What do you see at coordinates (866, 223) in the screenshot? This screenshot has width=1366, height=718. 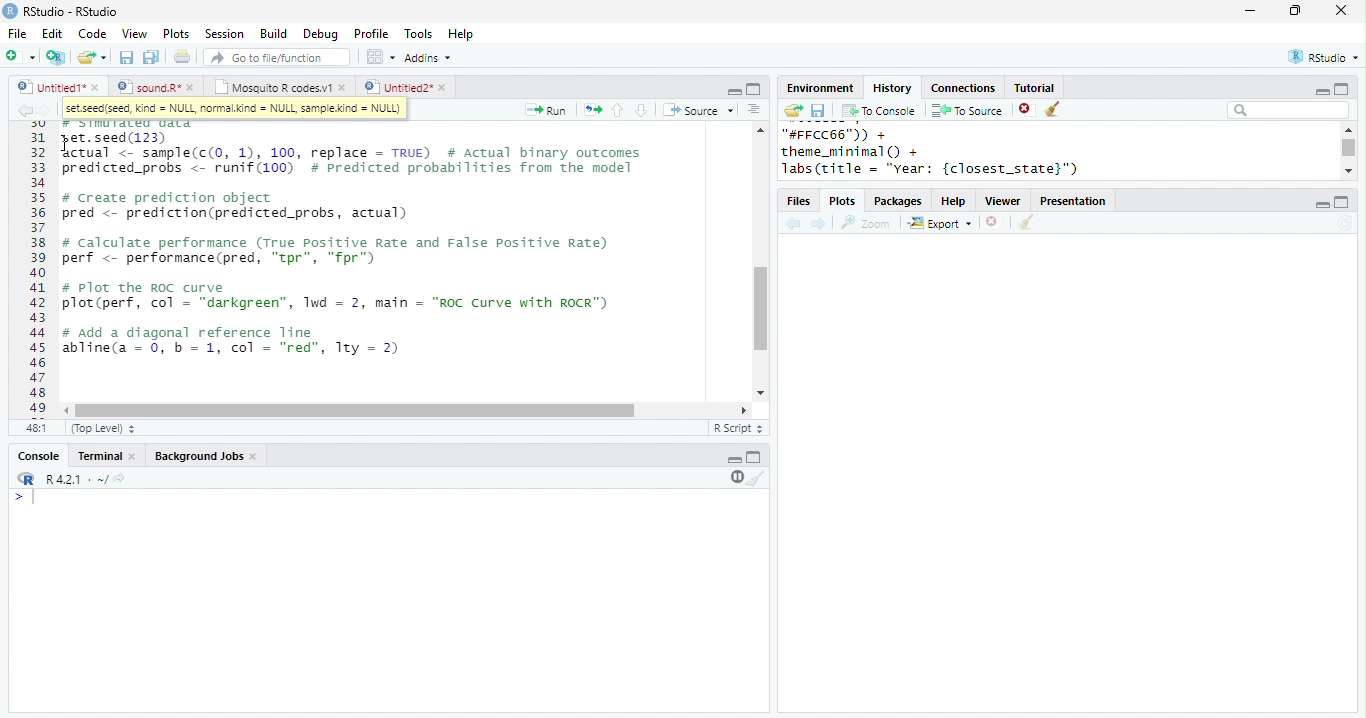 I see `Zoom` at bounding box center [866, 223].